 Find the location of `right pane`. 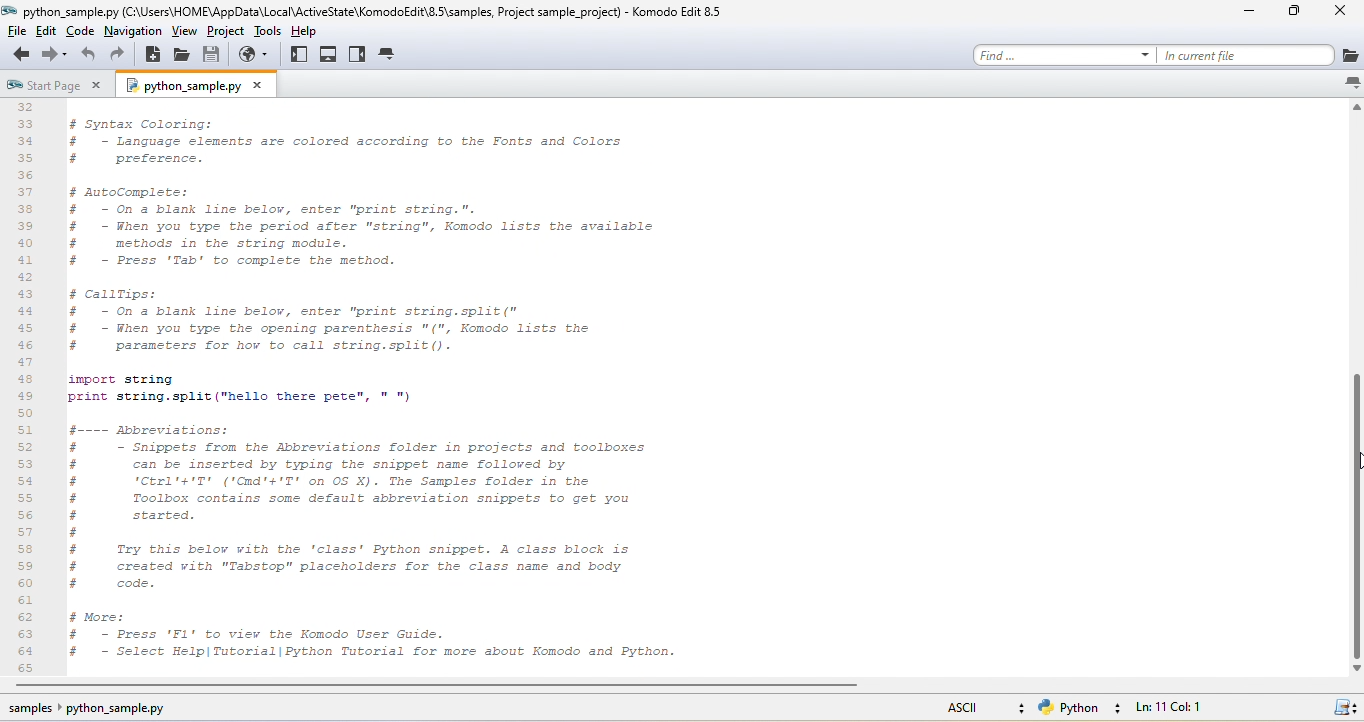

right pane is located at coordinates (357, 55).